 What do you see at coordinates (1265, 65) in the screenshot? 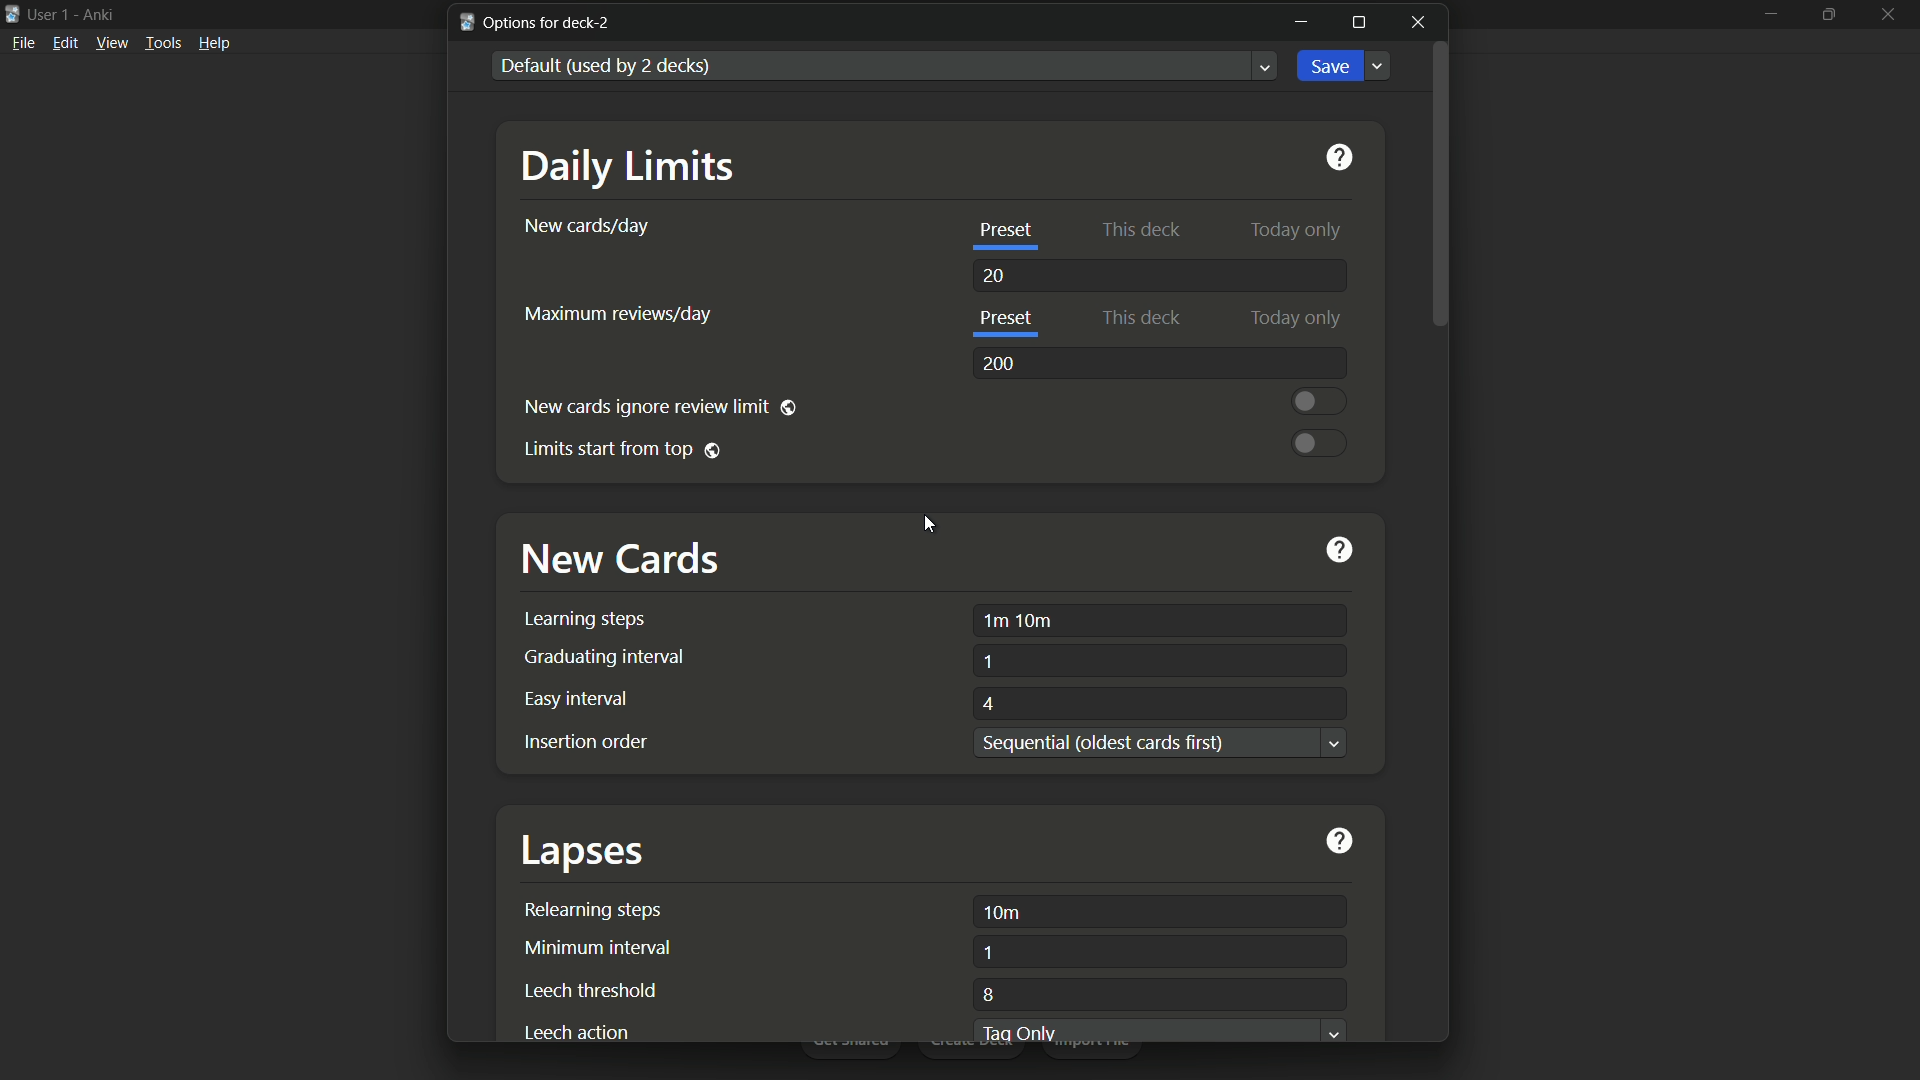
I see `Dropdown` at bounding box center [1265, 65].